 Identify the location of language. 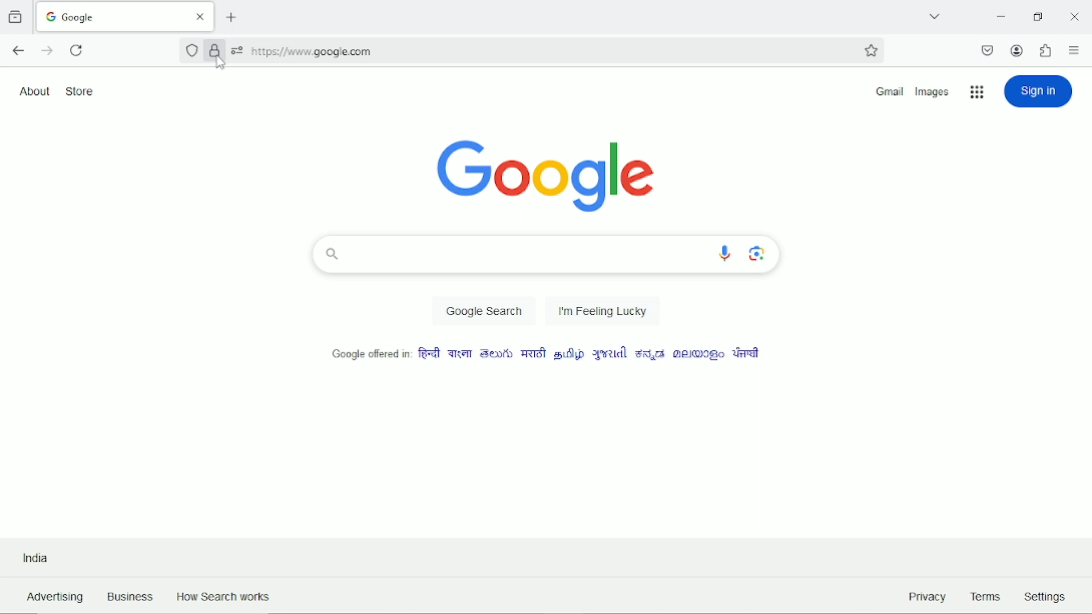
(651, 354).